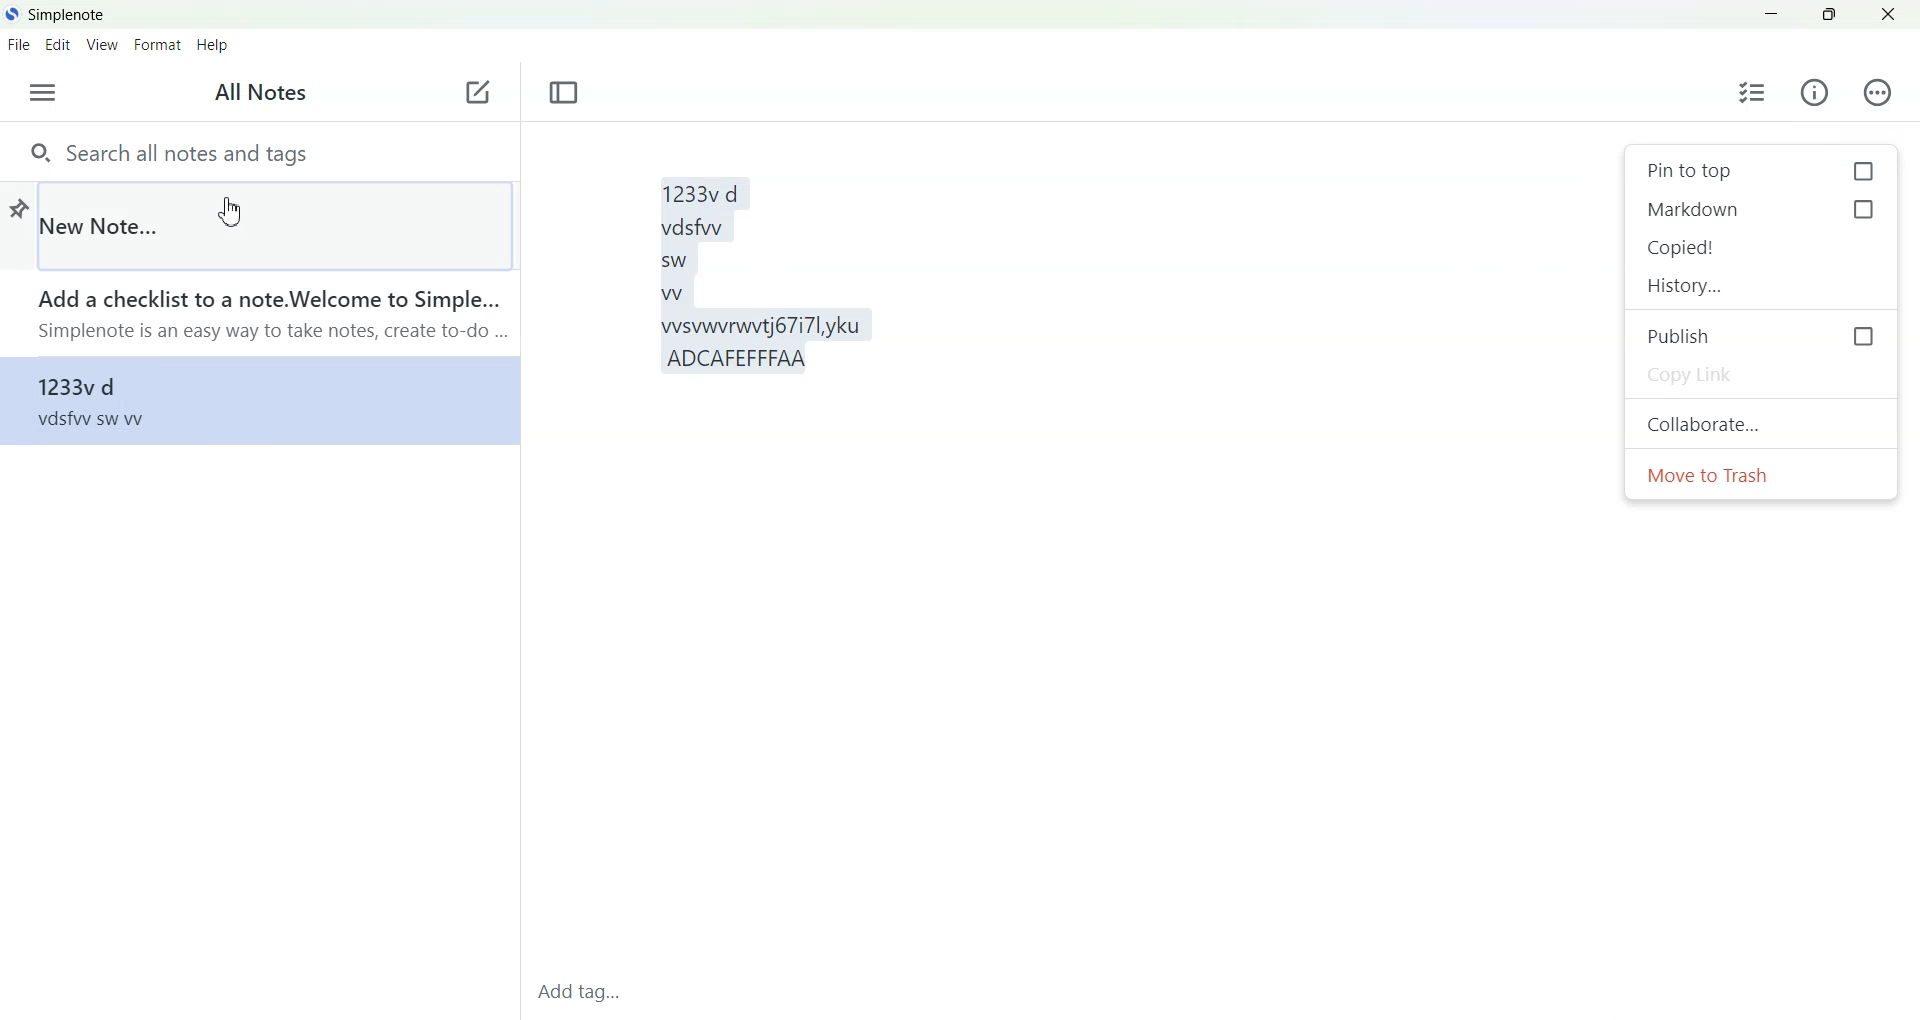 This screenshot has width=1920, height=1020. I want to click on New Note, so click(276, 224).